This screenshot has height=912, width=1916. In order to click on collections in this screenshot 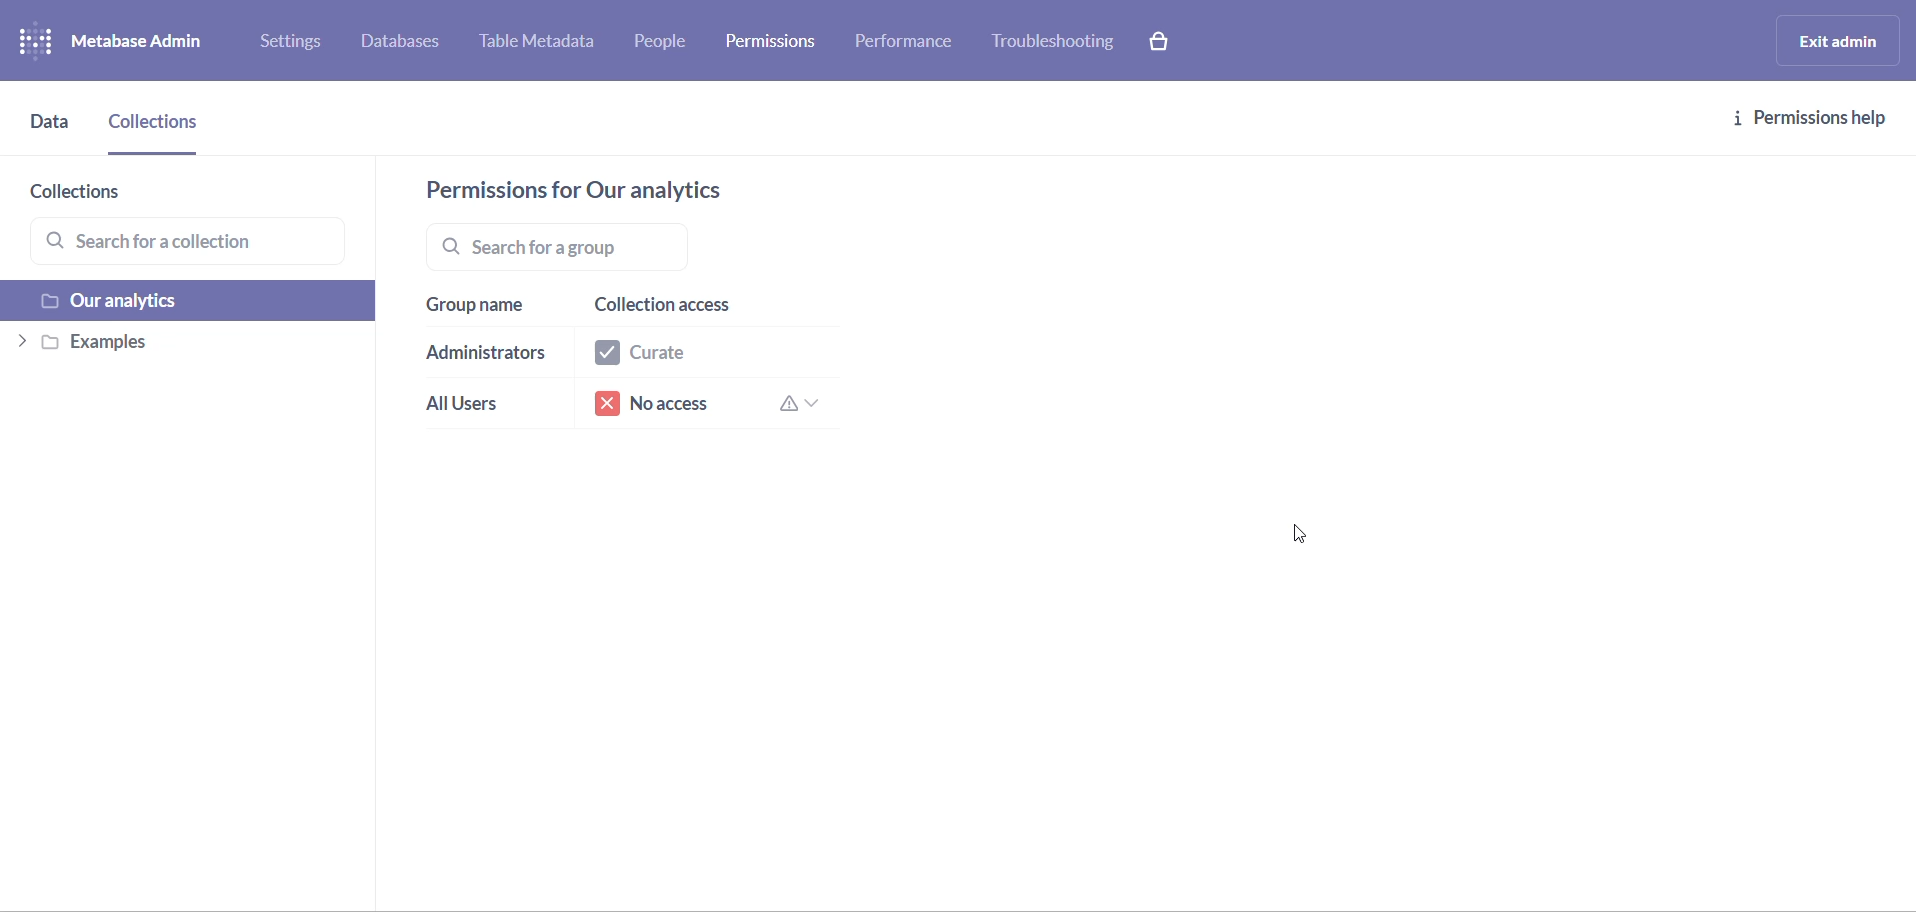, I will do `click(106, 194)`.